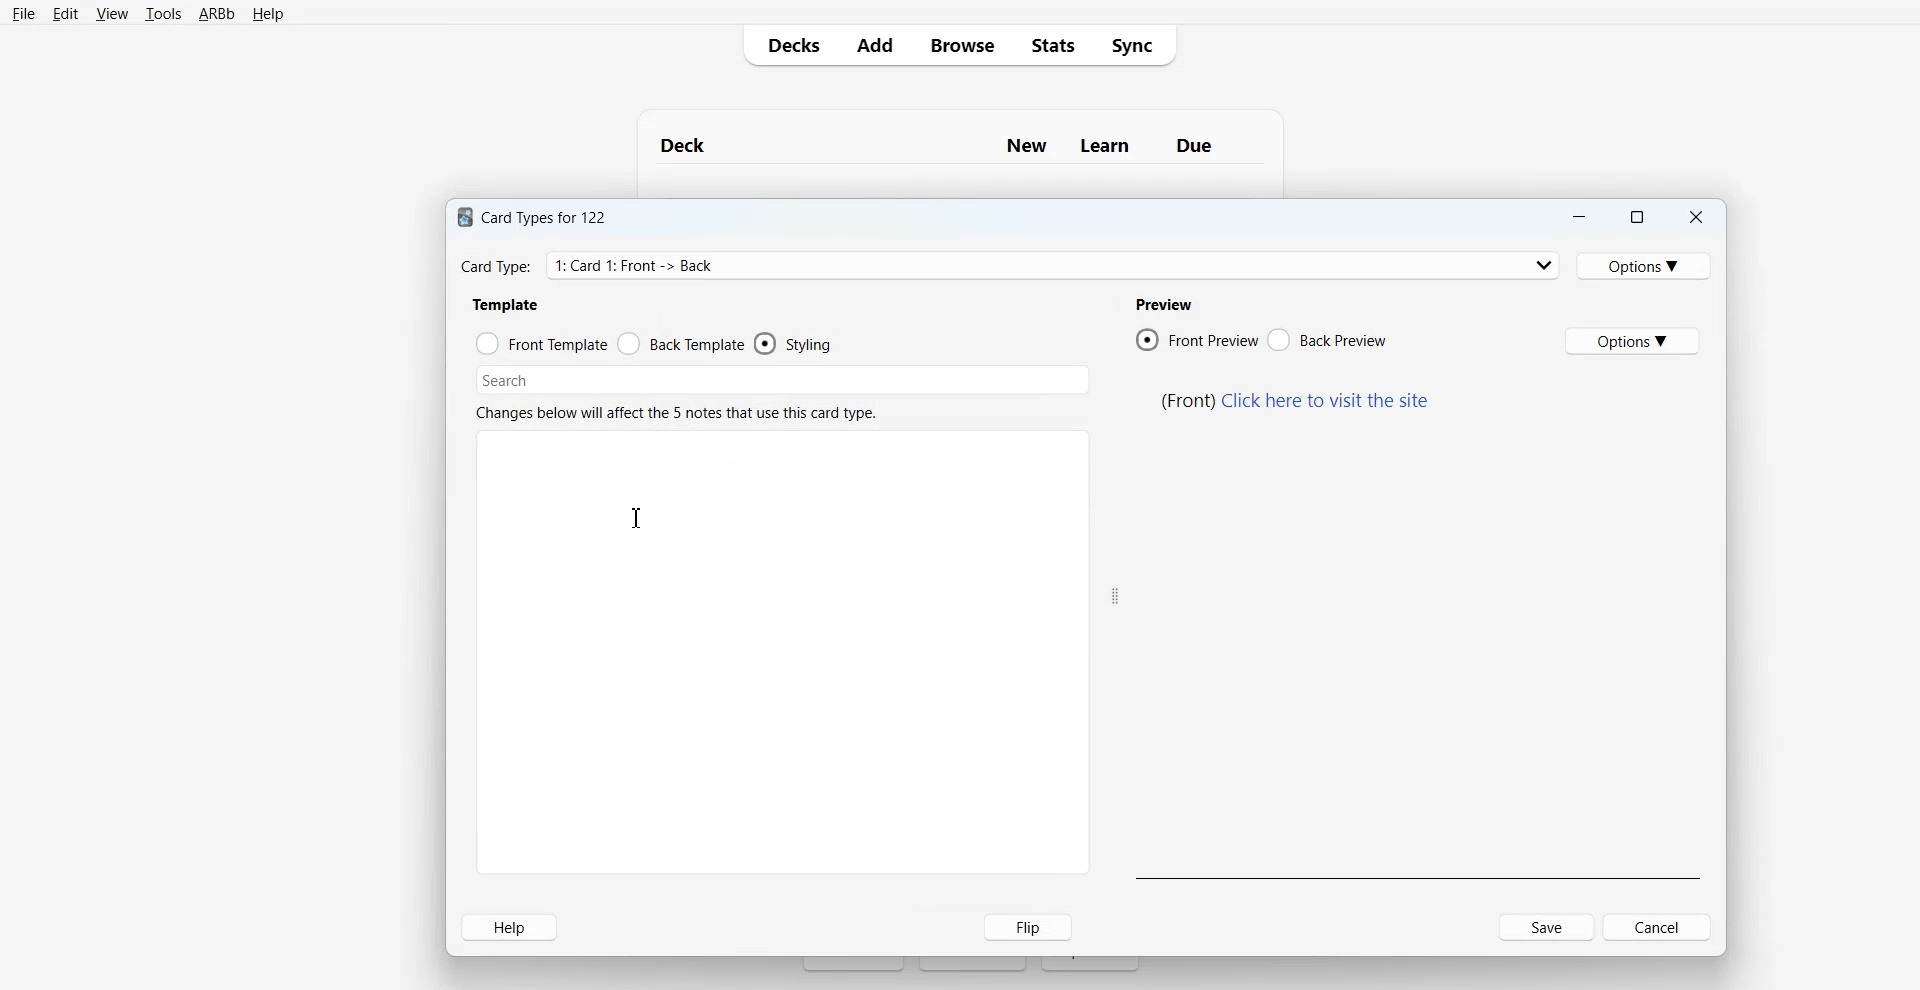  What do you see at coordinates (511, 305) in the screenshot?
I see `text 2` at bounding box center [511, 305].